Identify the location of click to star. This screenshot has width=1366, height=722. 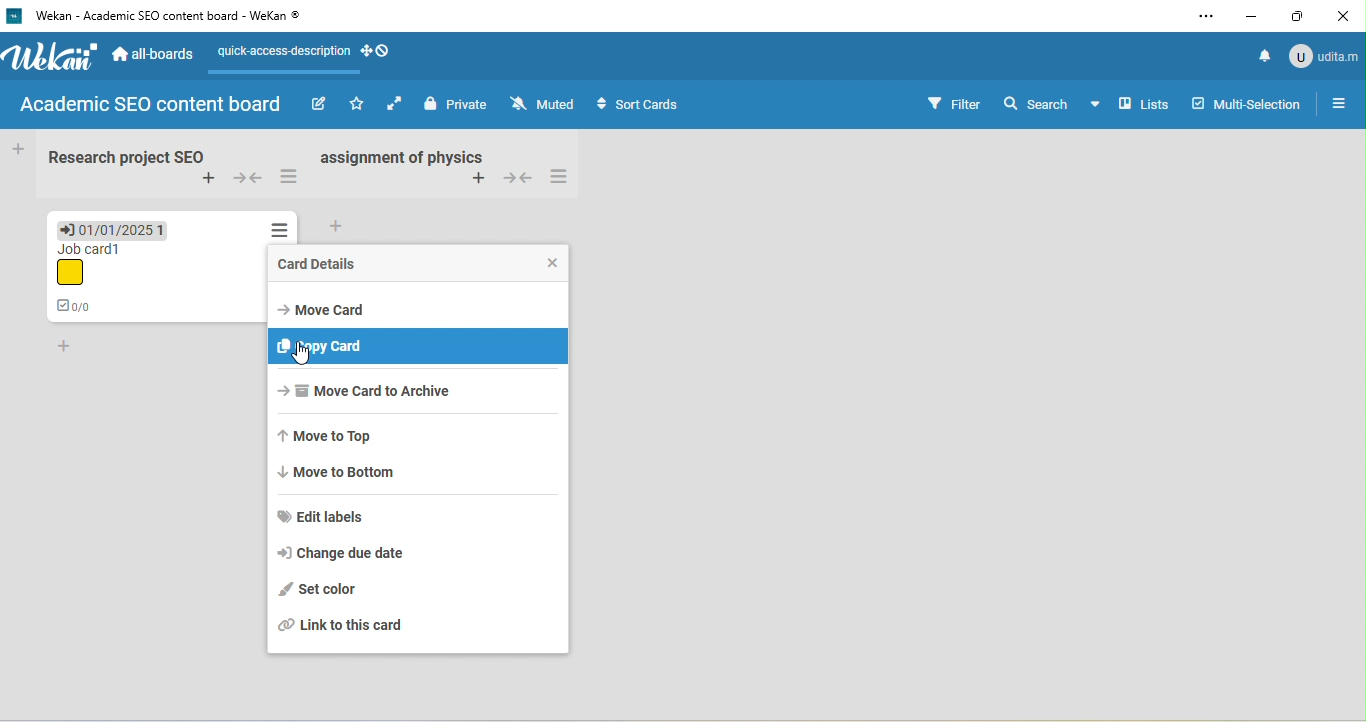
(357, 105).